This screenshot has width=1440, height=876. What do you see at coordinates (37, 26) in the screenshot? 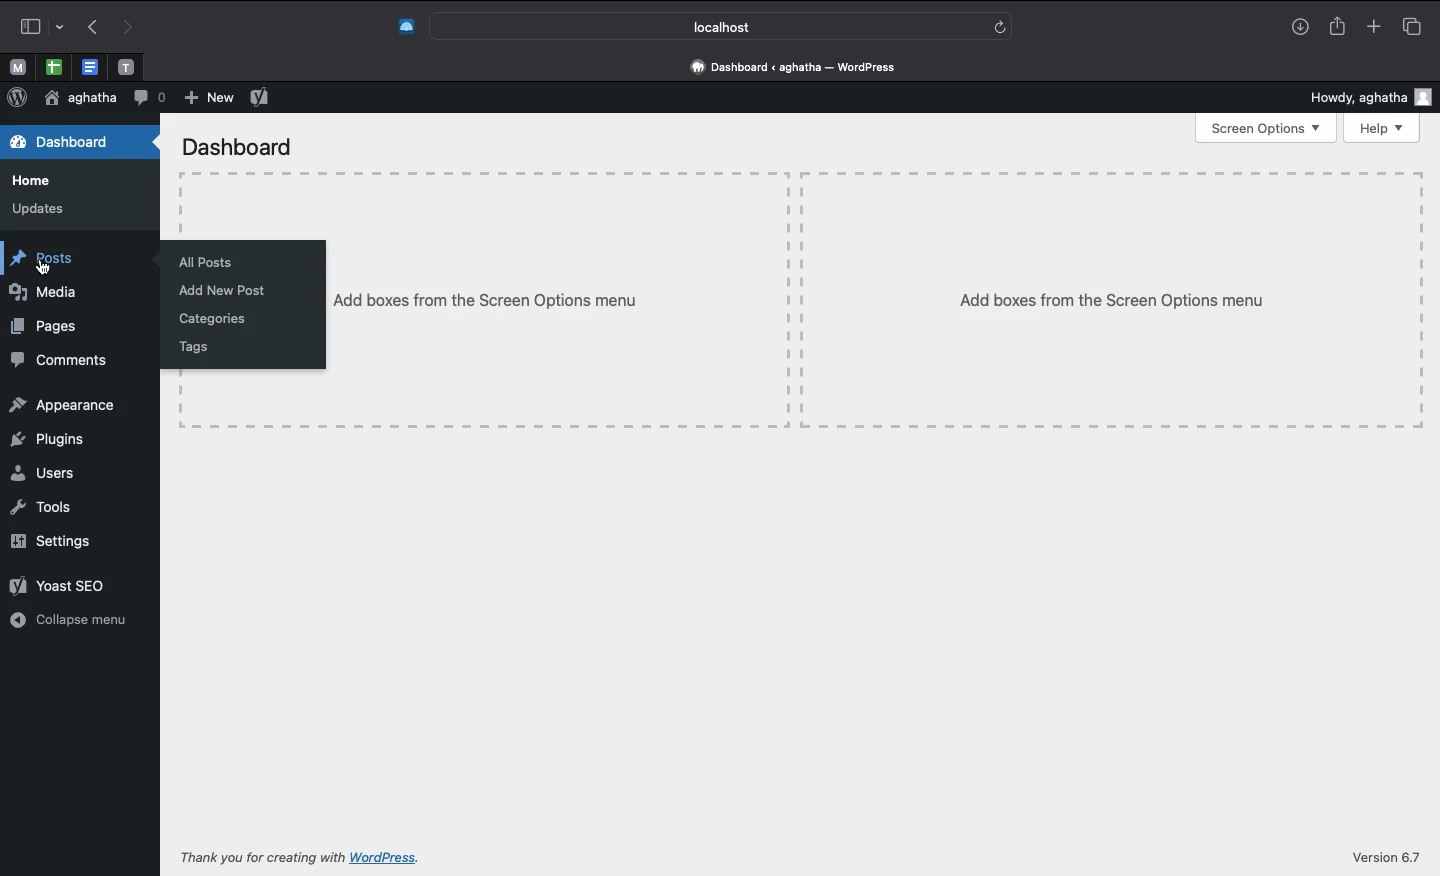
I see `Sidebar` at bounding box center [37, 26].